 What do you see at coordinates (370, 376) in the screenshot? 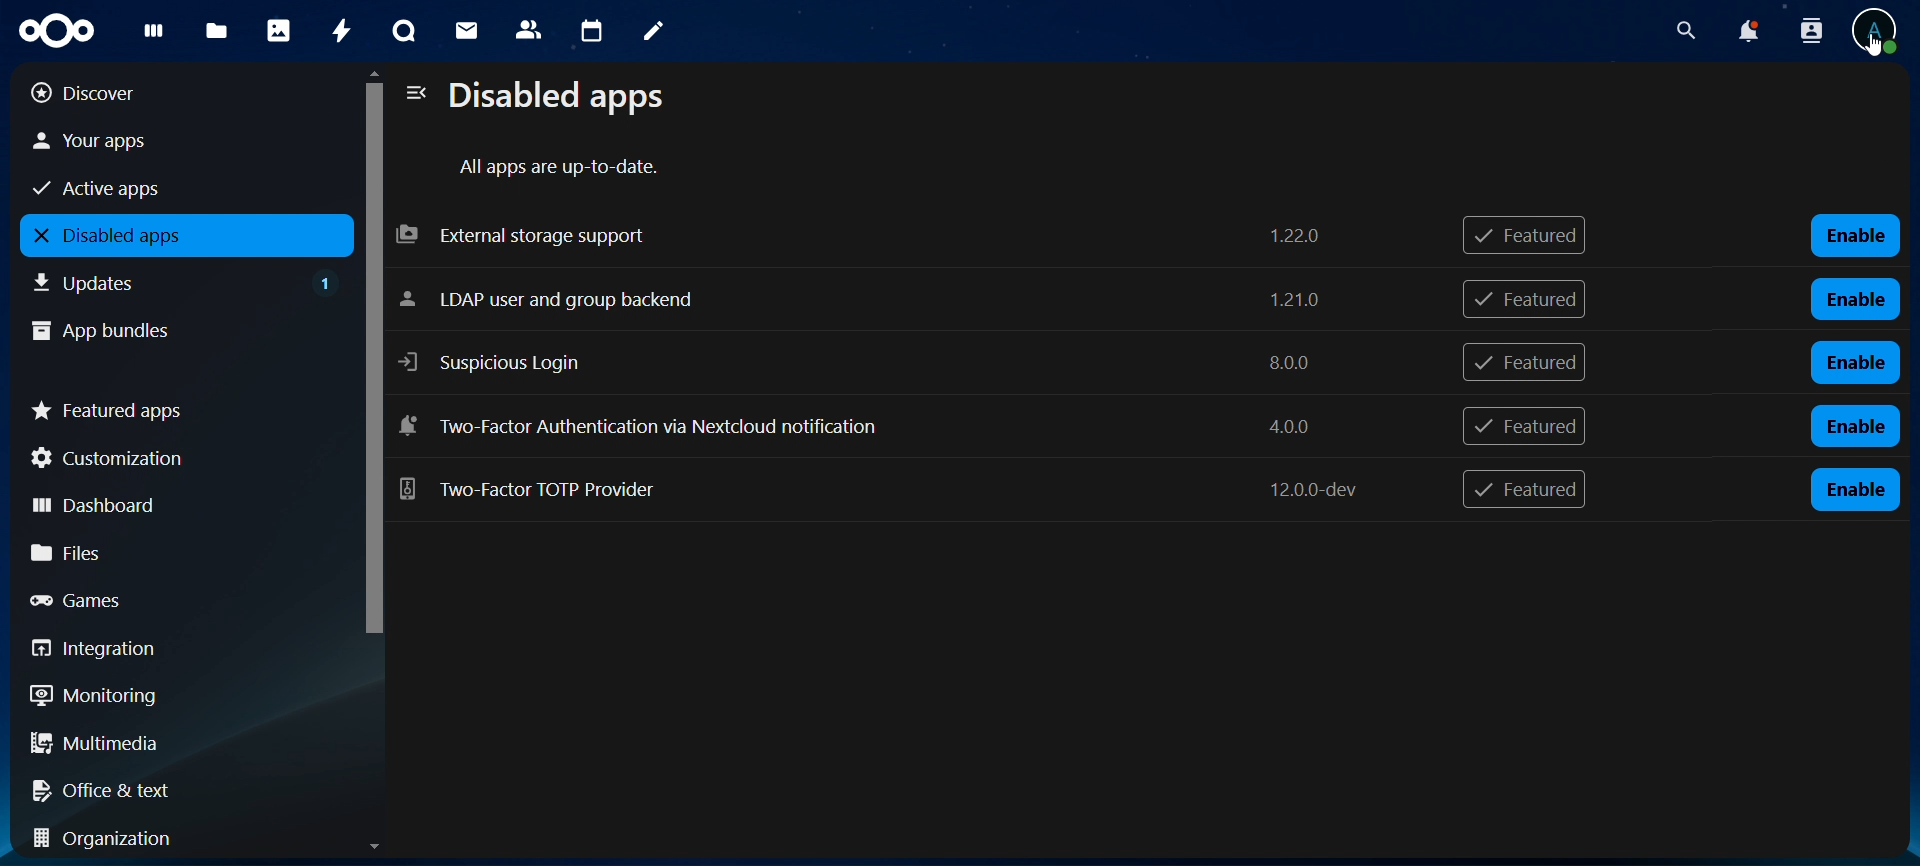
I see `scrollbar` at bounding box center [370, 376].